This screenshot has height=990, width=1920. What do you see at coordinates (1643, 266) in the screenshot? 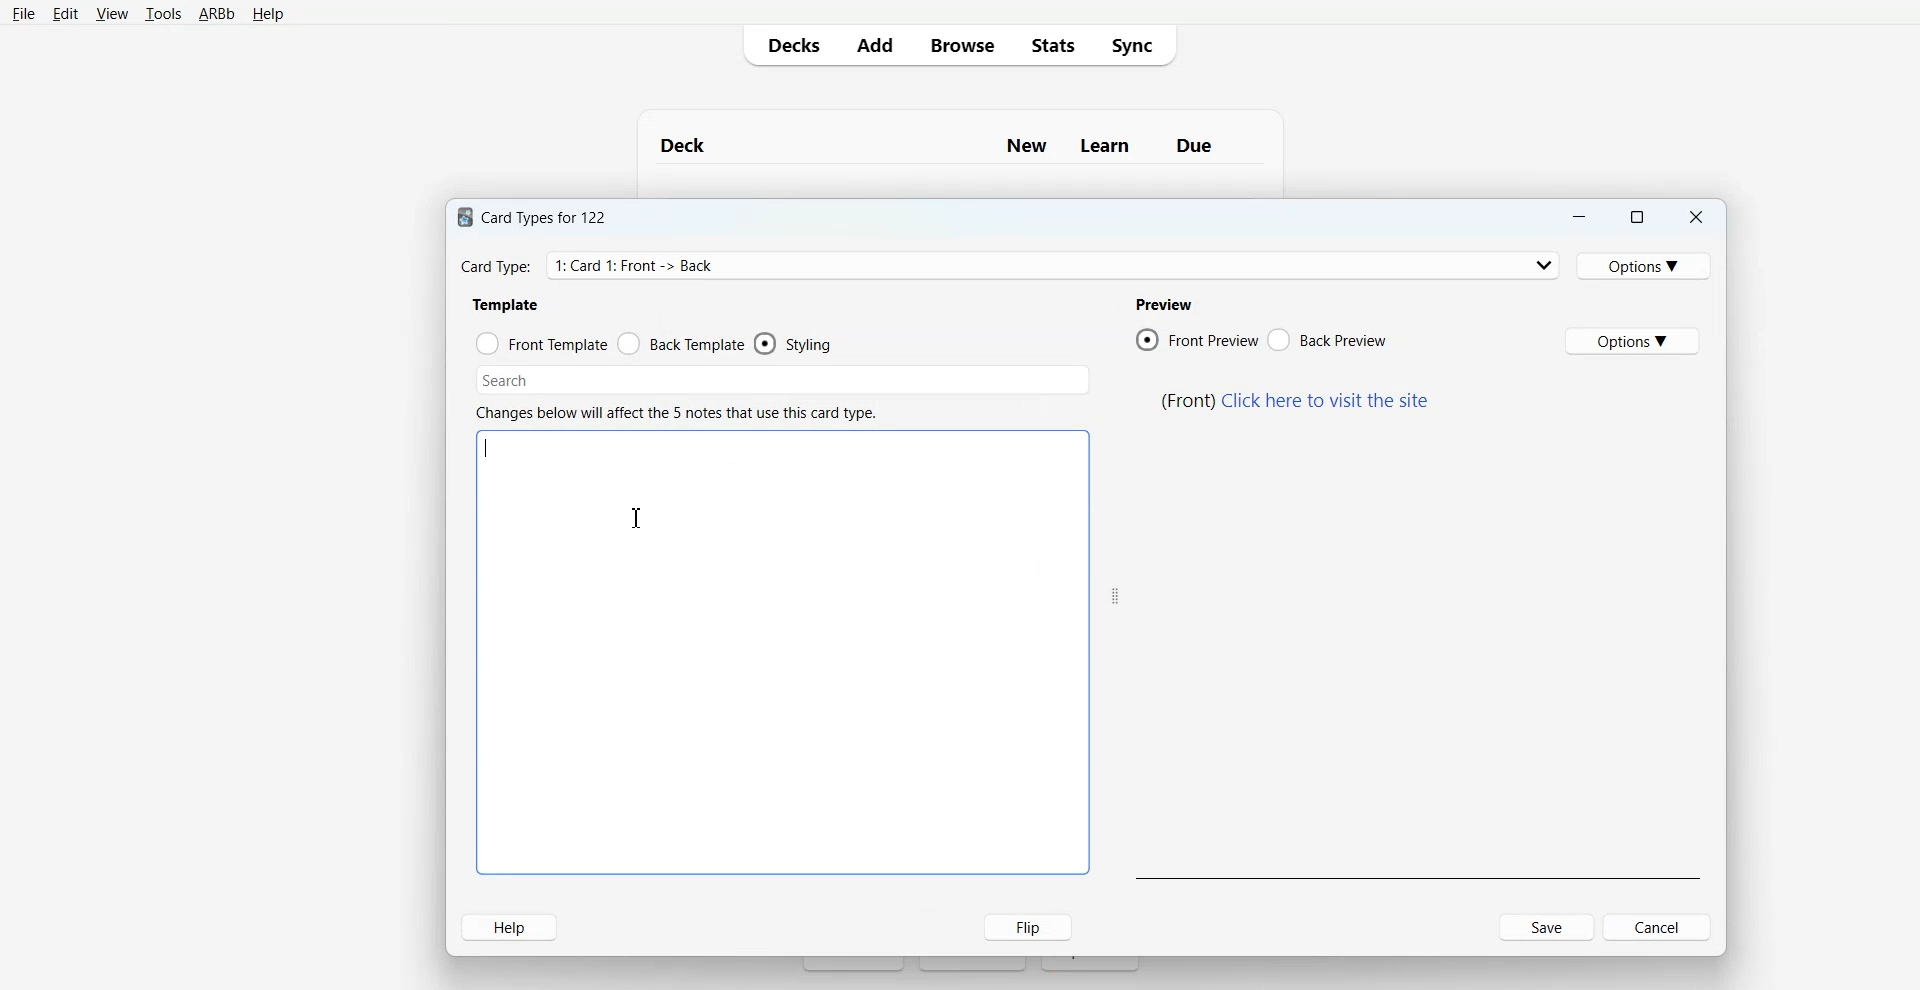
I see `Options` at bounding box center [1643, 266].